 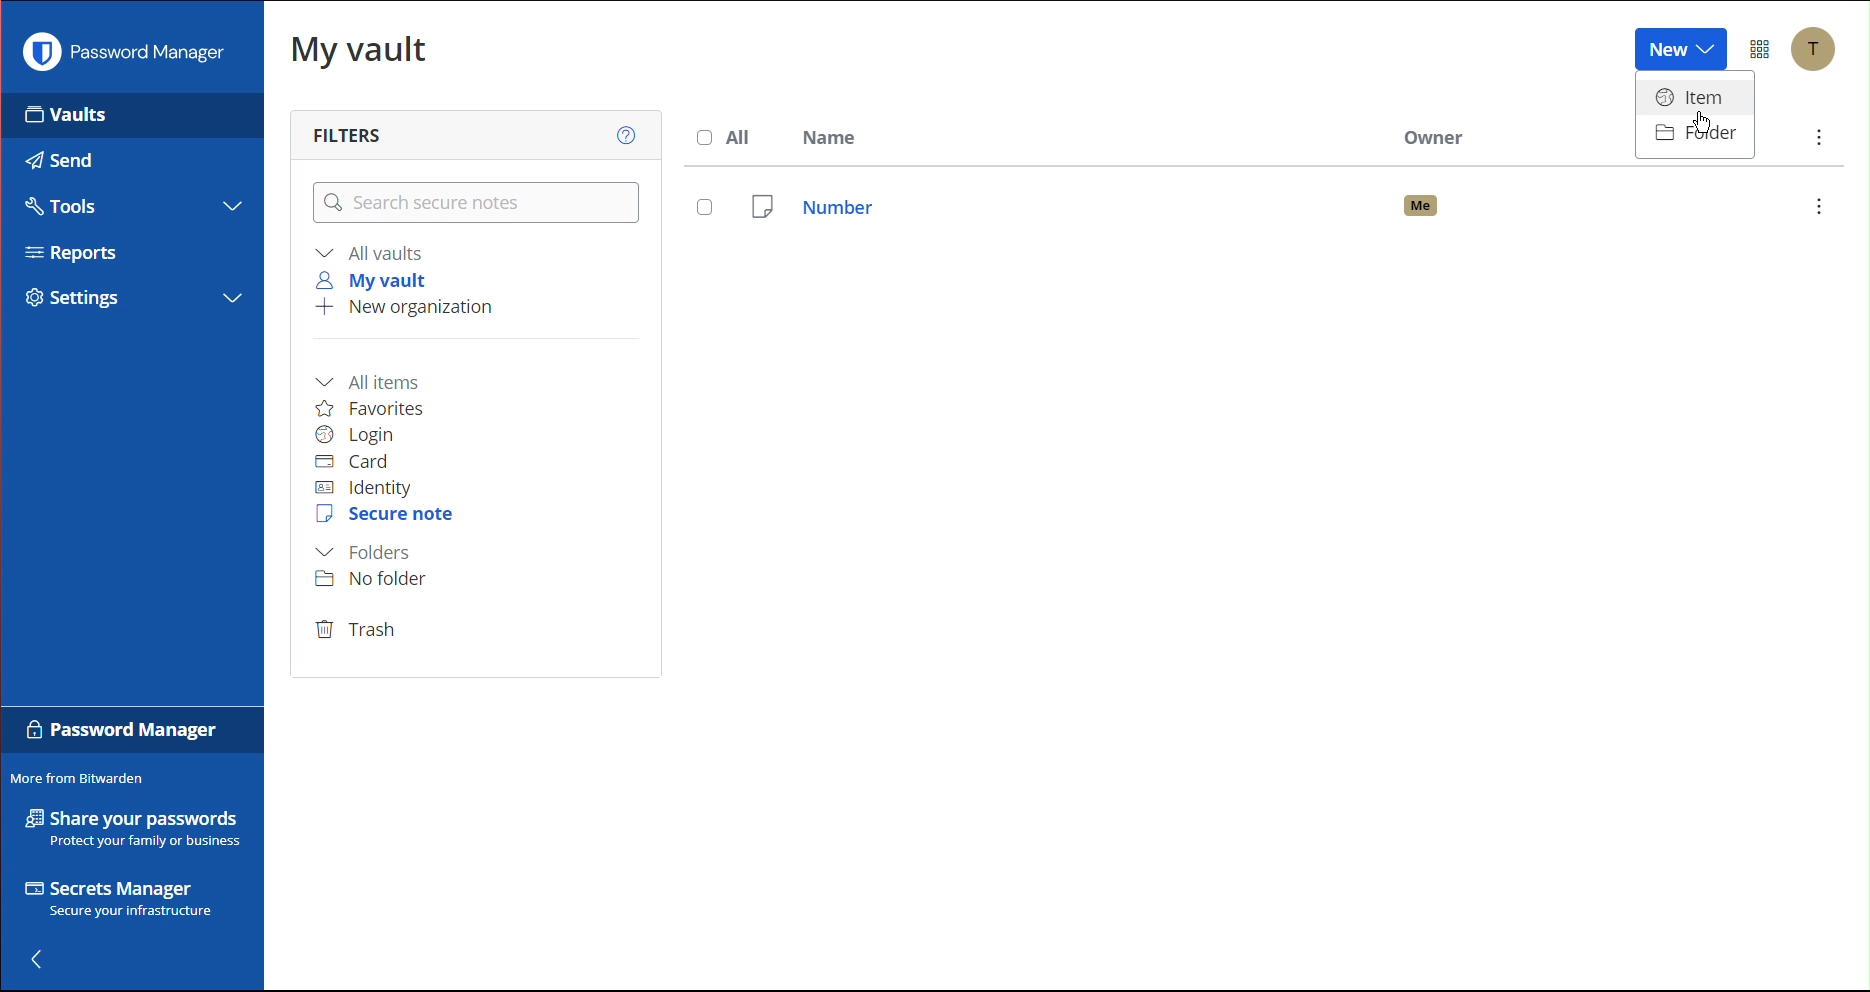 I want to click on More, so click(x=1820, y=140).